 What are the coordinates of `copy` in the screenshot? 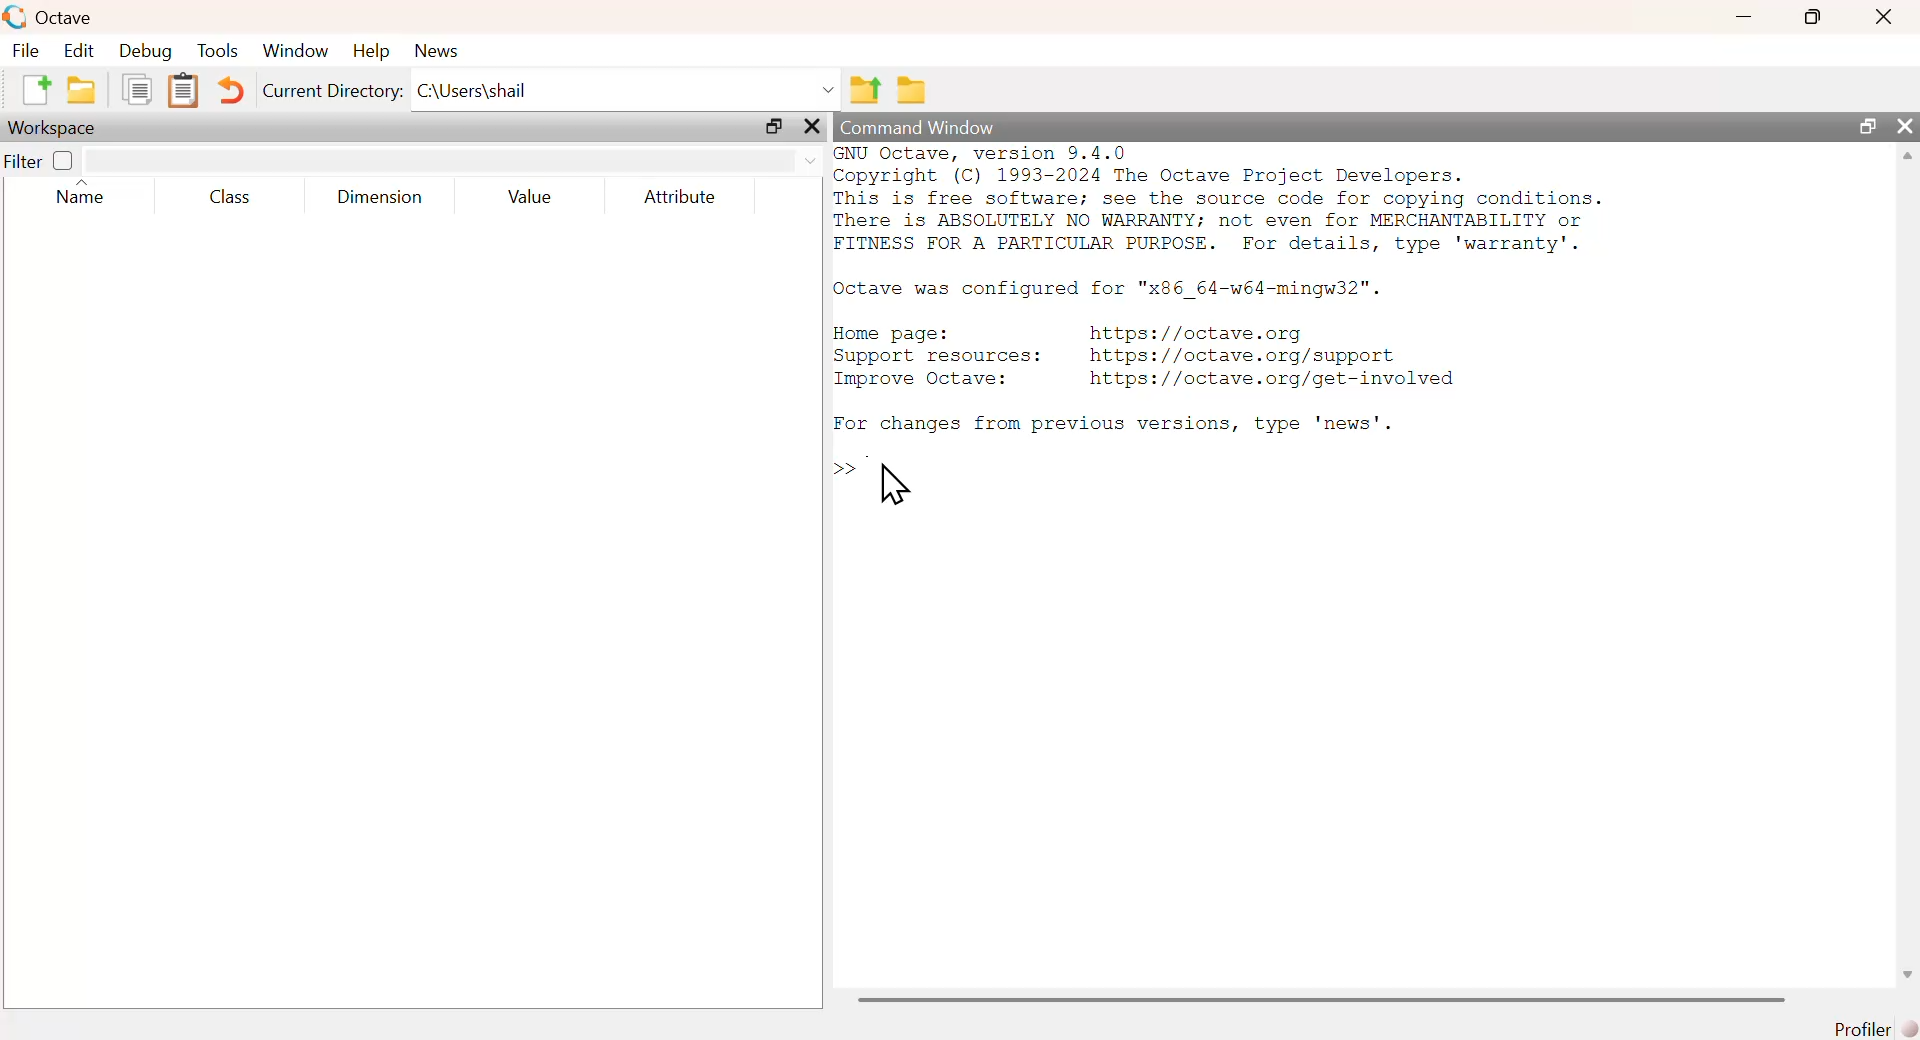 It's located at (134, 89).